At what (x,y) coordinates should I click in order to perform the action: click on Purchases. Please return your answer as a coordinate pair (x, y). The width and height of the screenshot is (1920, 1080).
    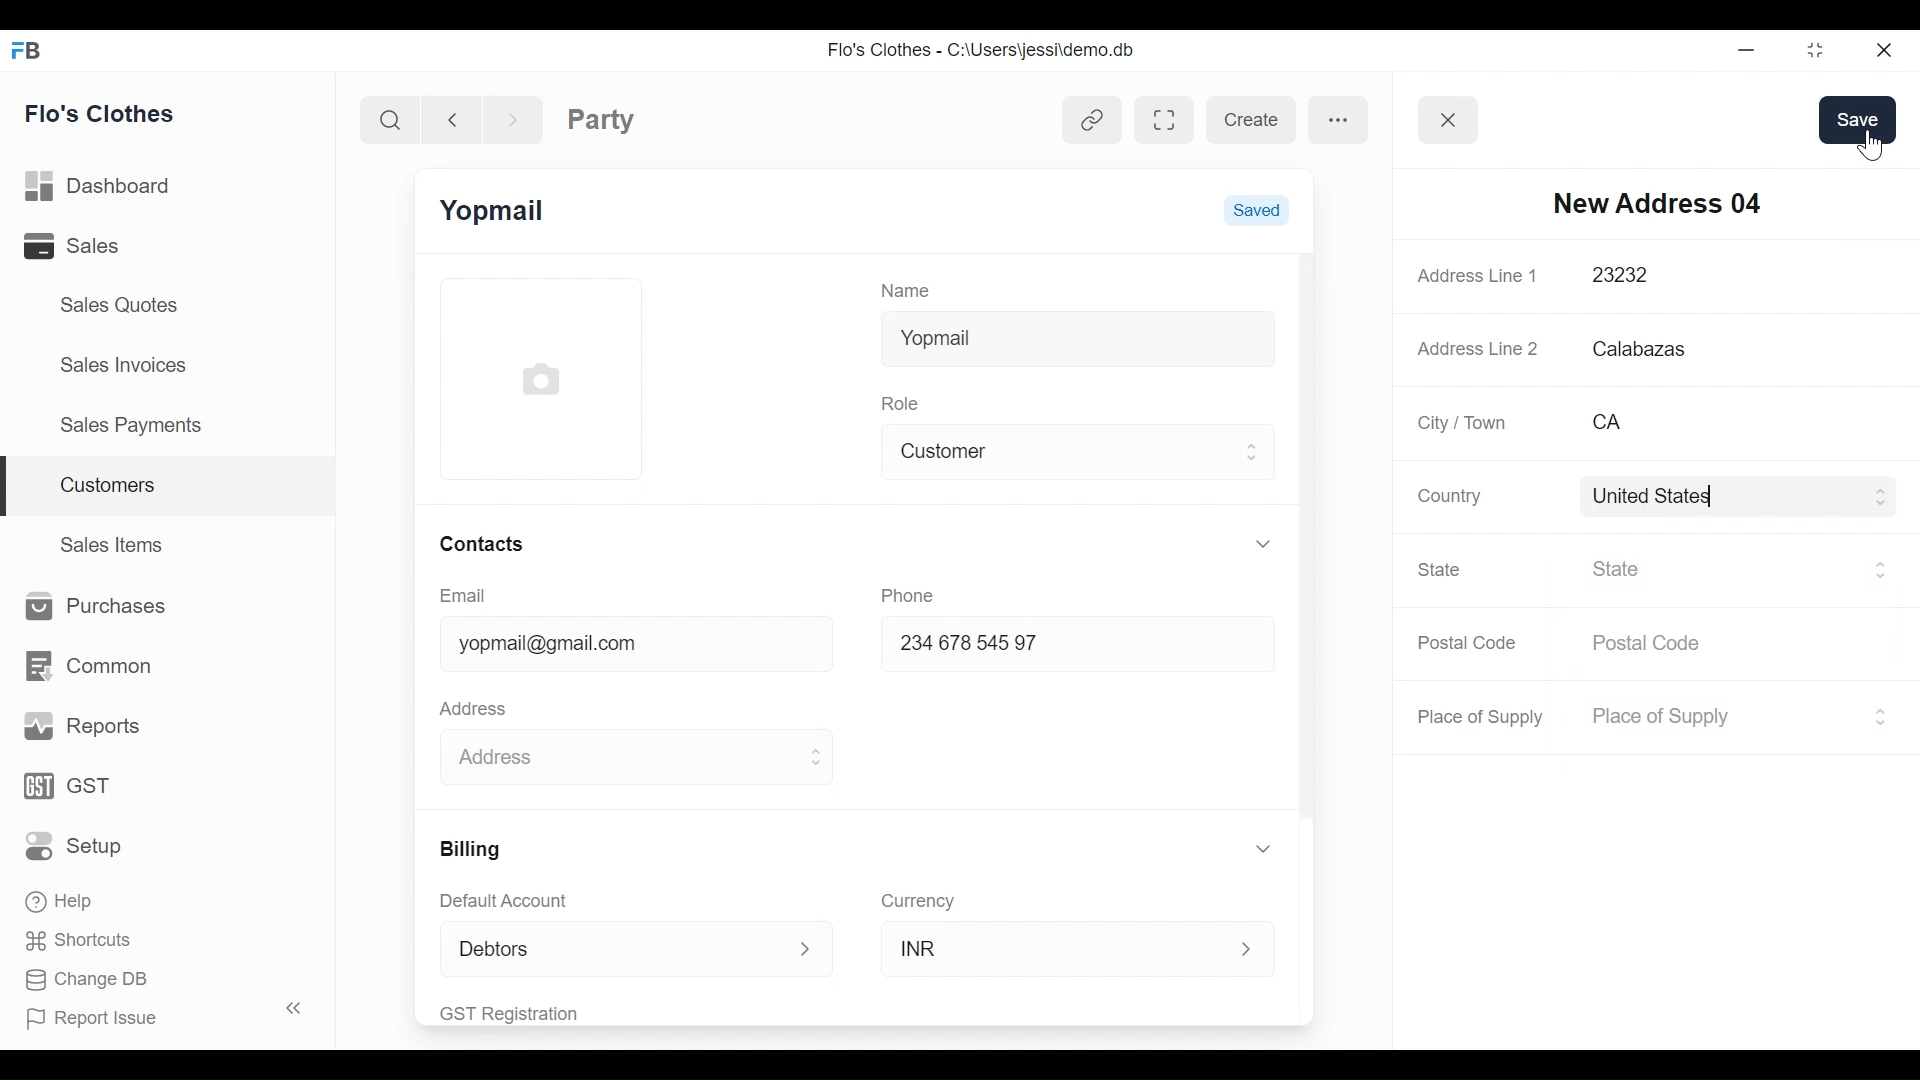
    Looking at the image, I should click on (90, 607).